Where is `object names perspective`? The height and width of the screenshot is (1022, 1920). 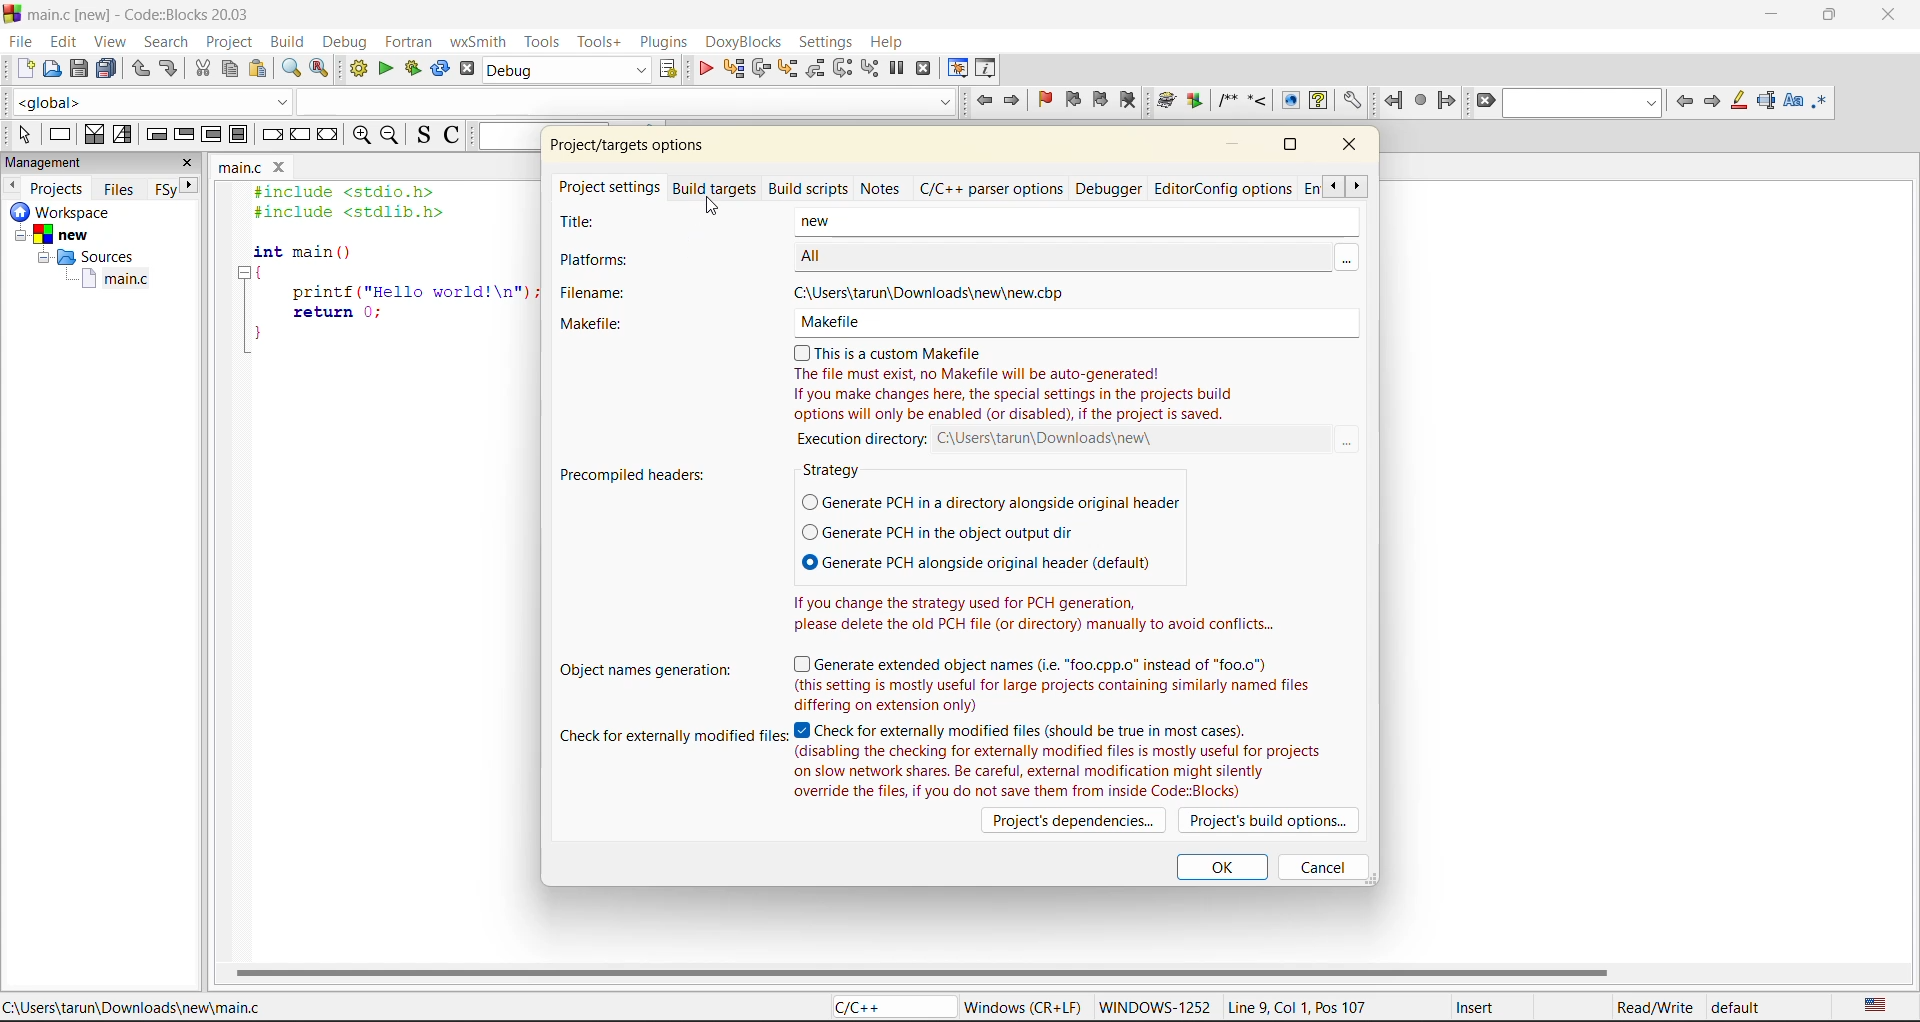
object names perspective is located at coordinates (643, 669).